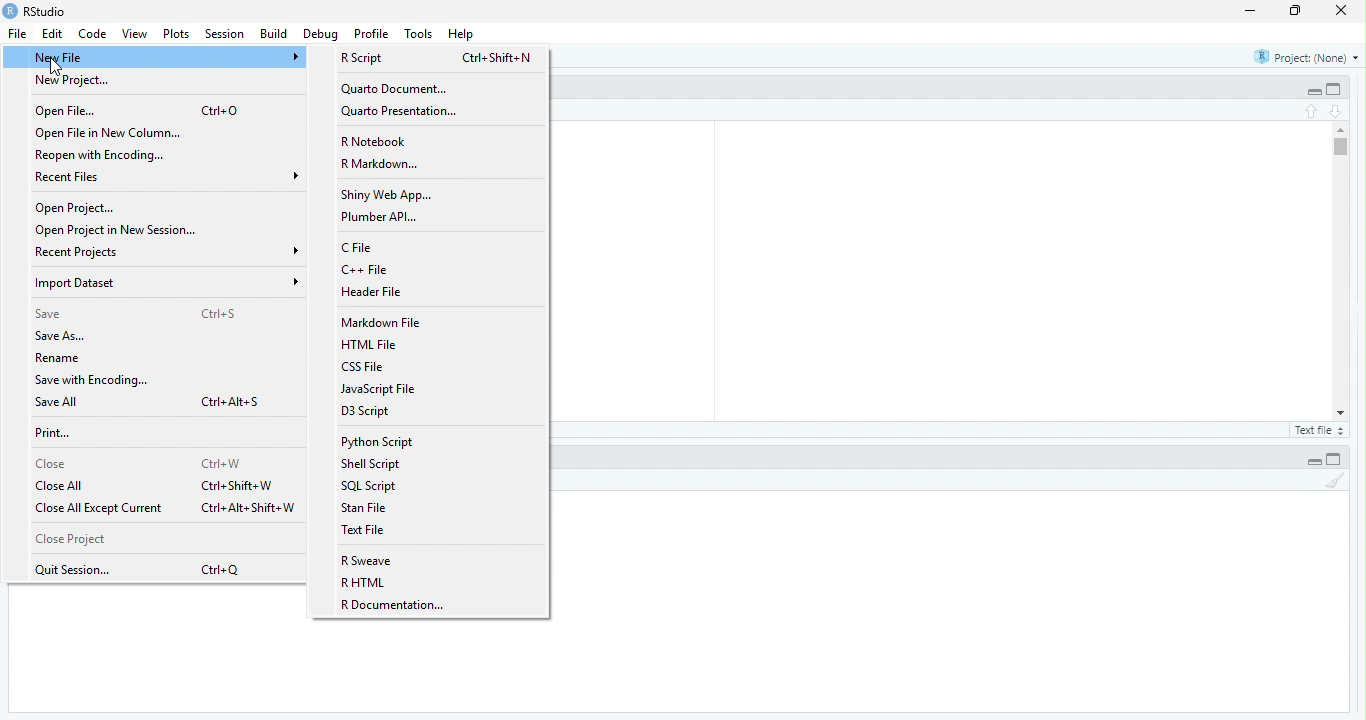  I want to click on R Sweave, so click(367, 562).